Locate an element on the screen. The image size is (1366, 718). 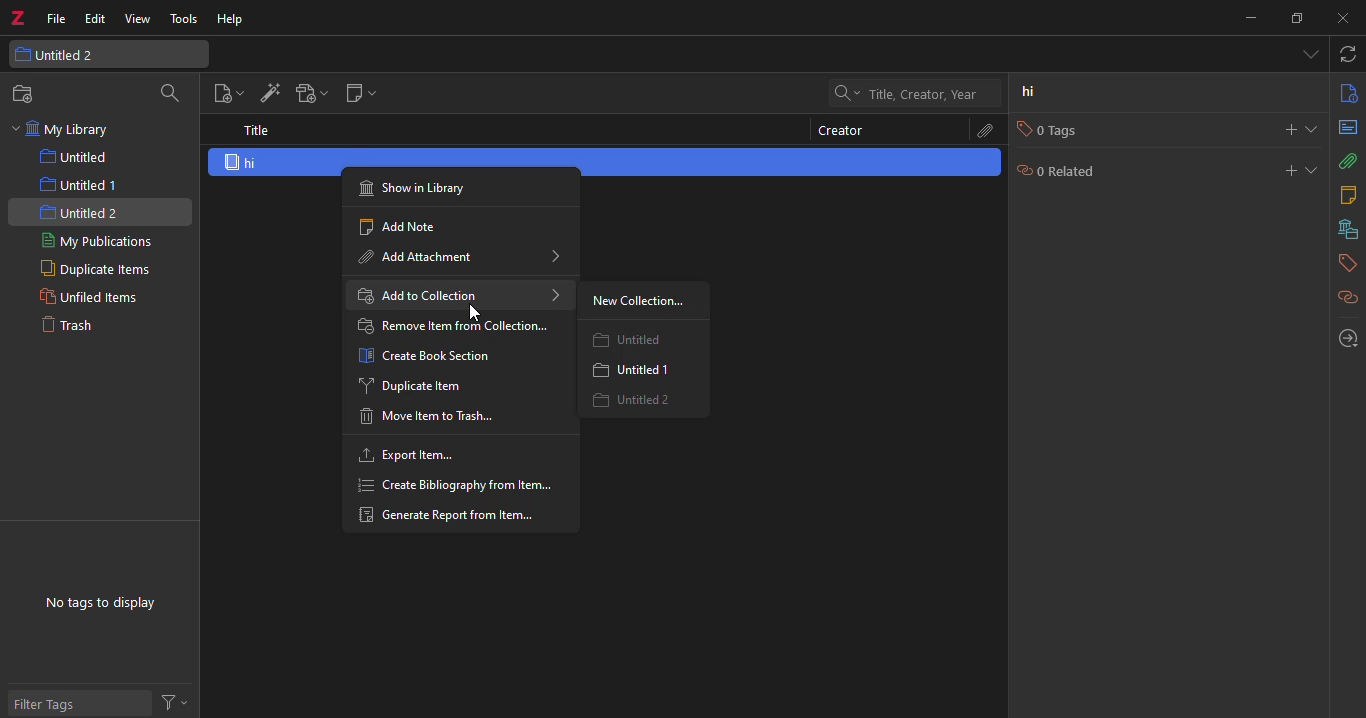
notes is located at coordinates (1349, 194).